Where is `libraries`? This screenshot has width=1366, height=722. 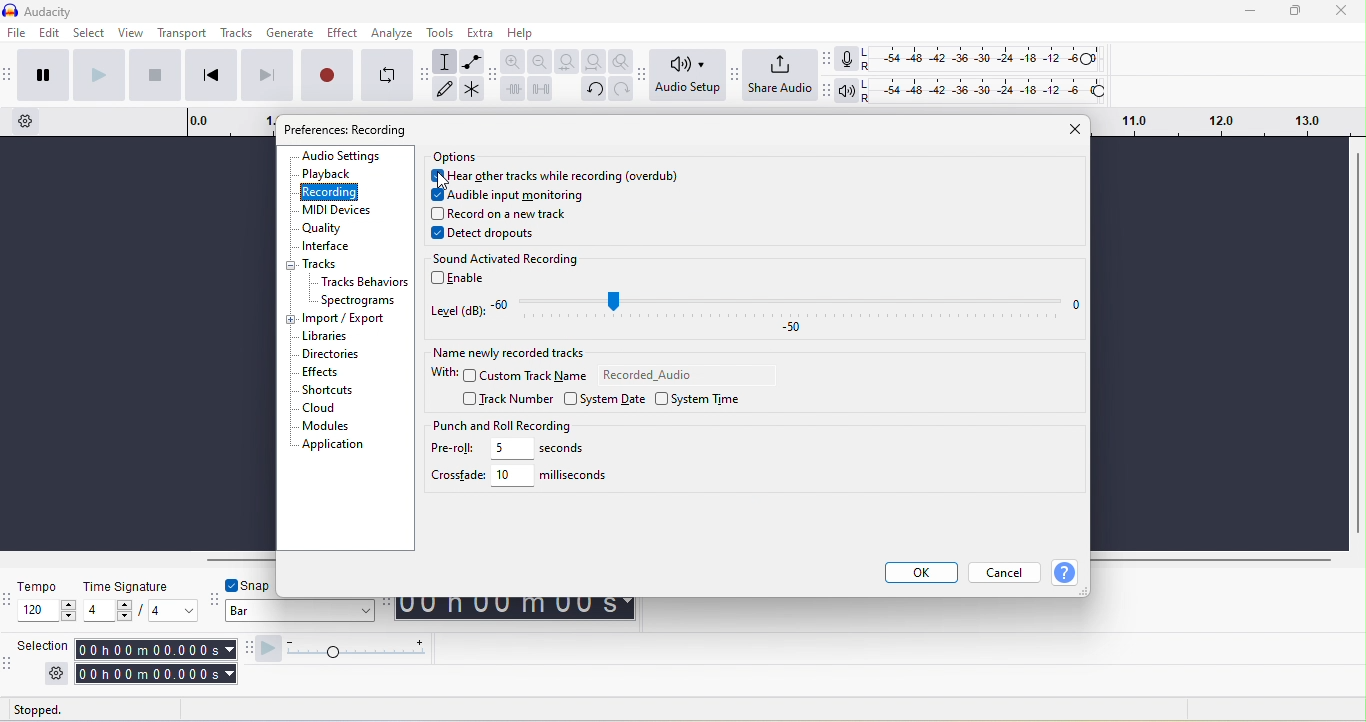 libraries is located at coordinates (332, 336).